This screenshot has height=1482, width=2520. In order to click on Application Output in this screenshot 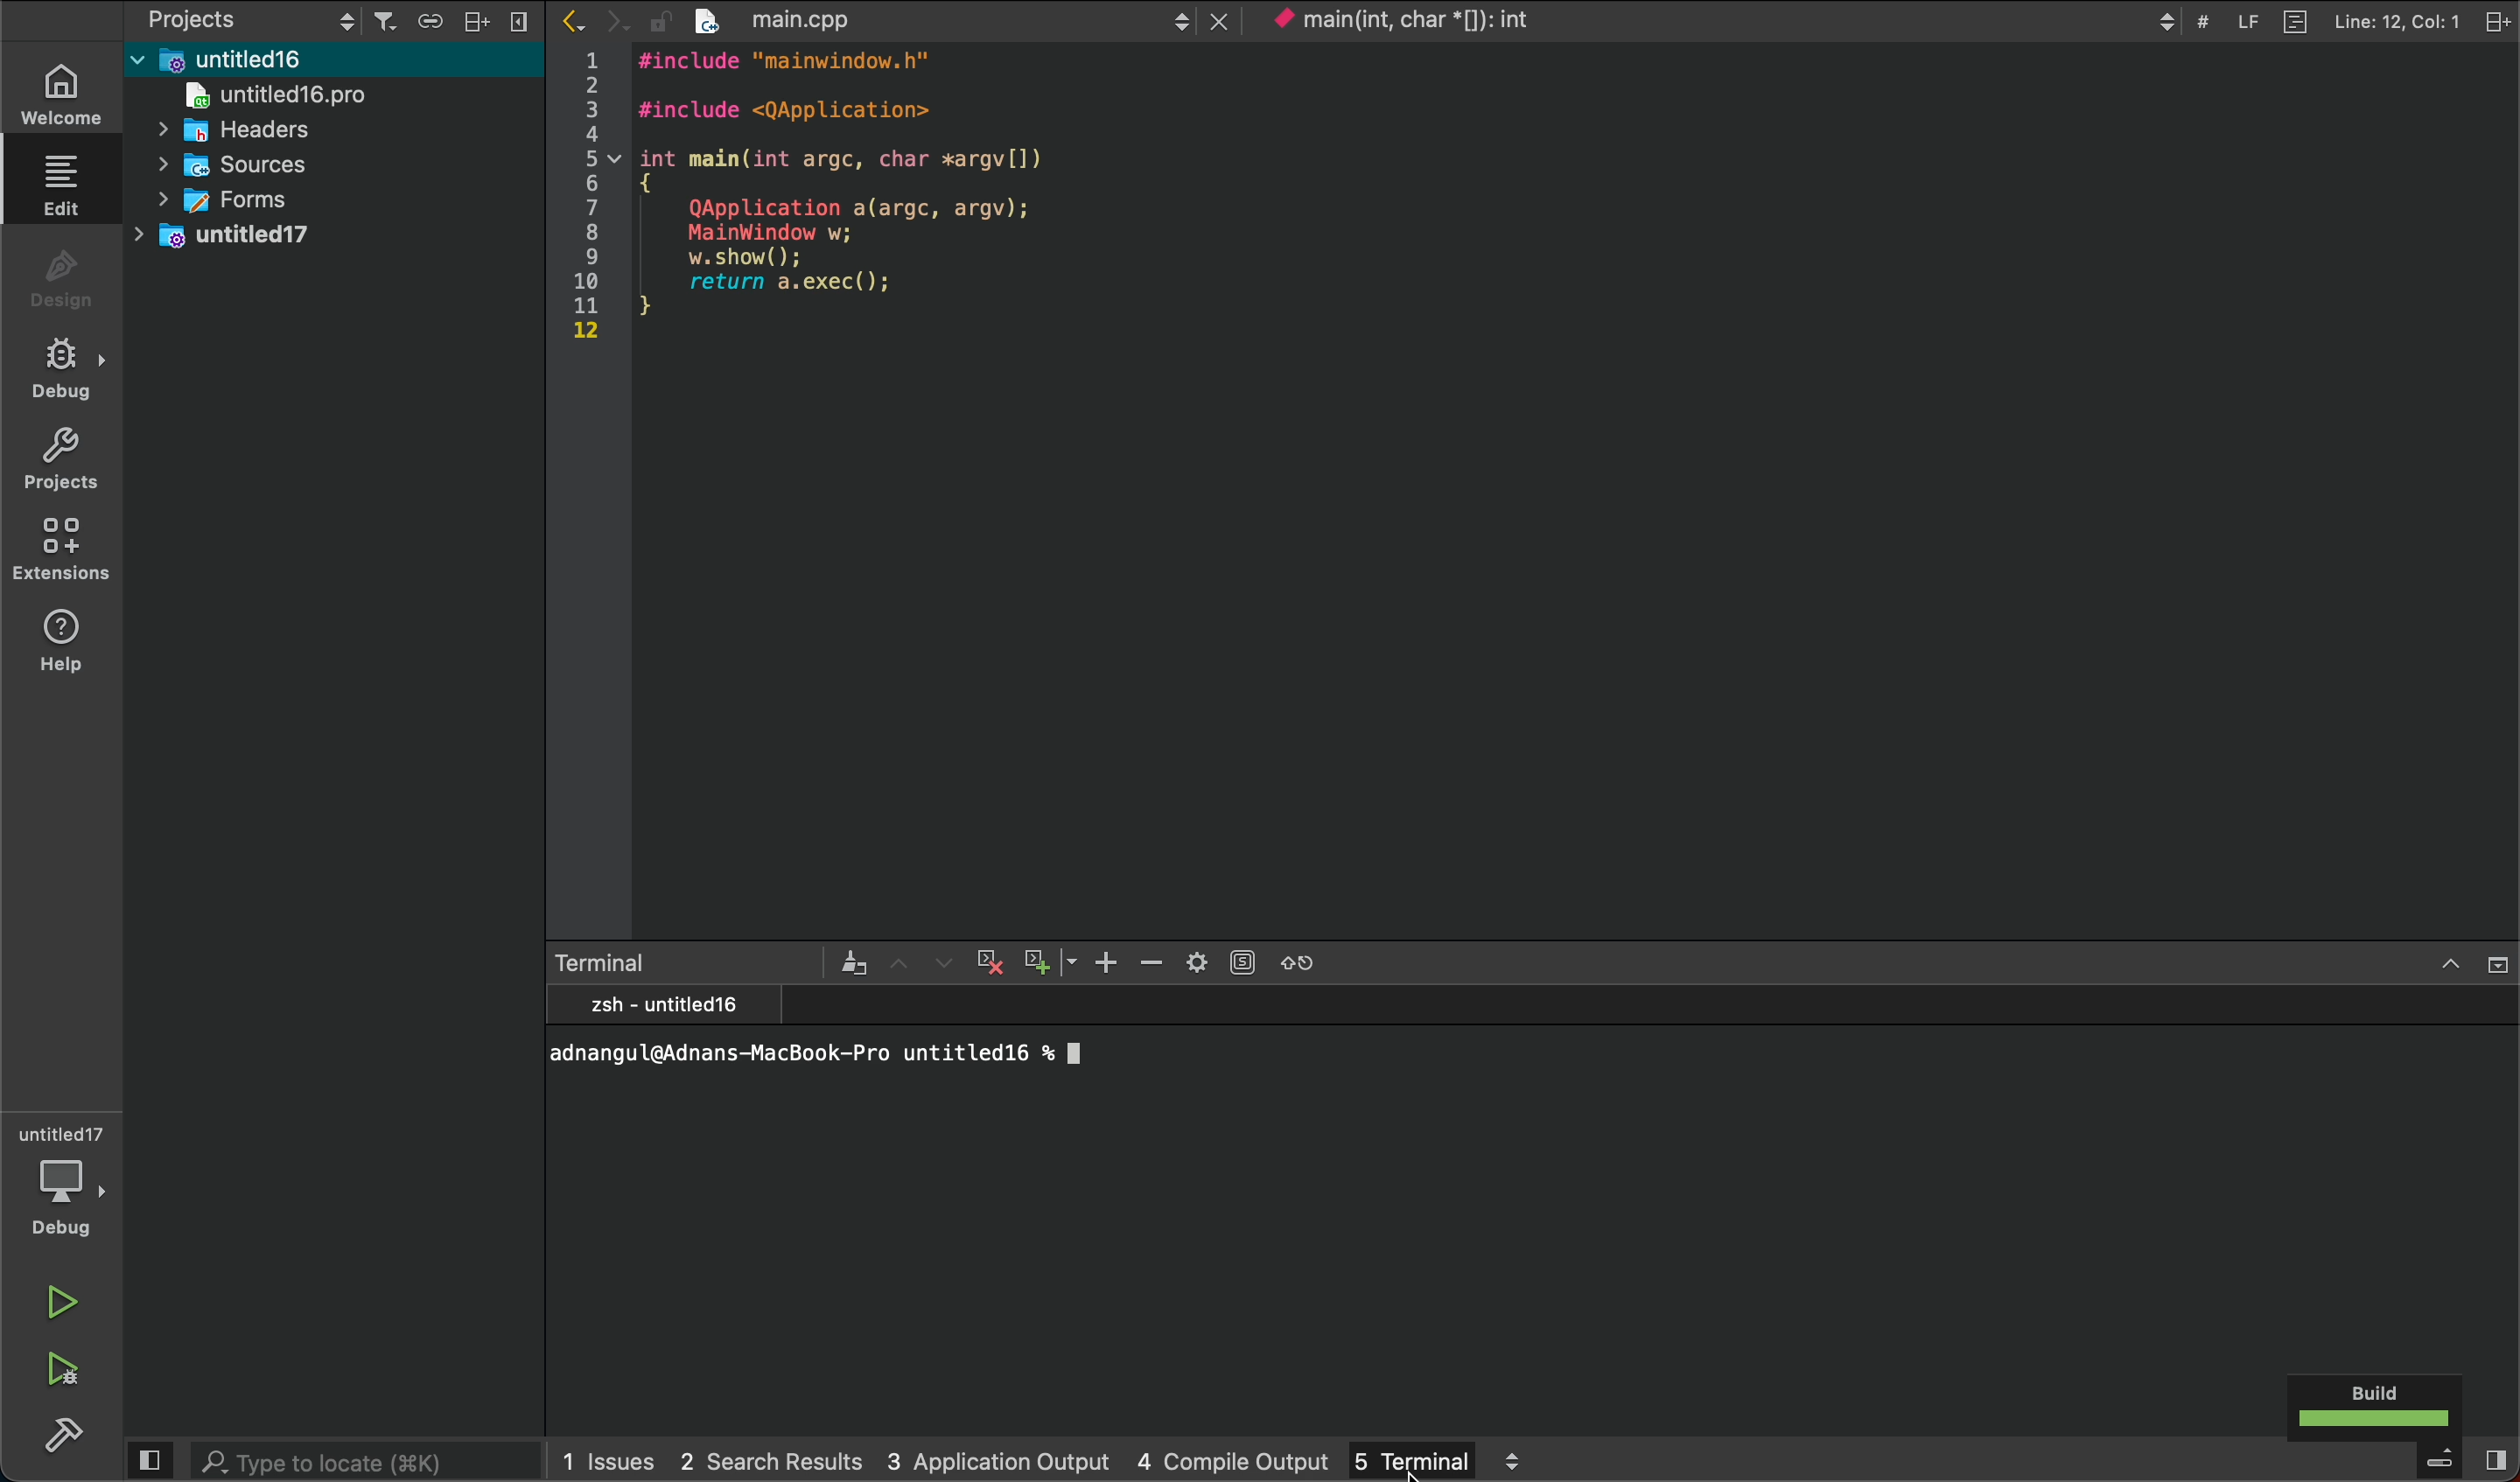, I will do `click(994, 1459)`.